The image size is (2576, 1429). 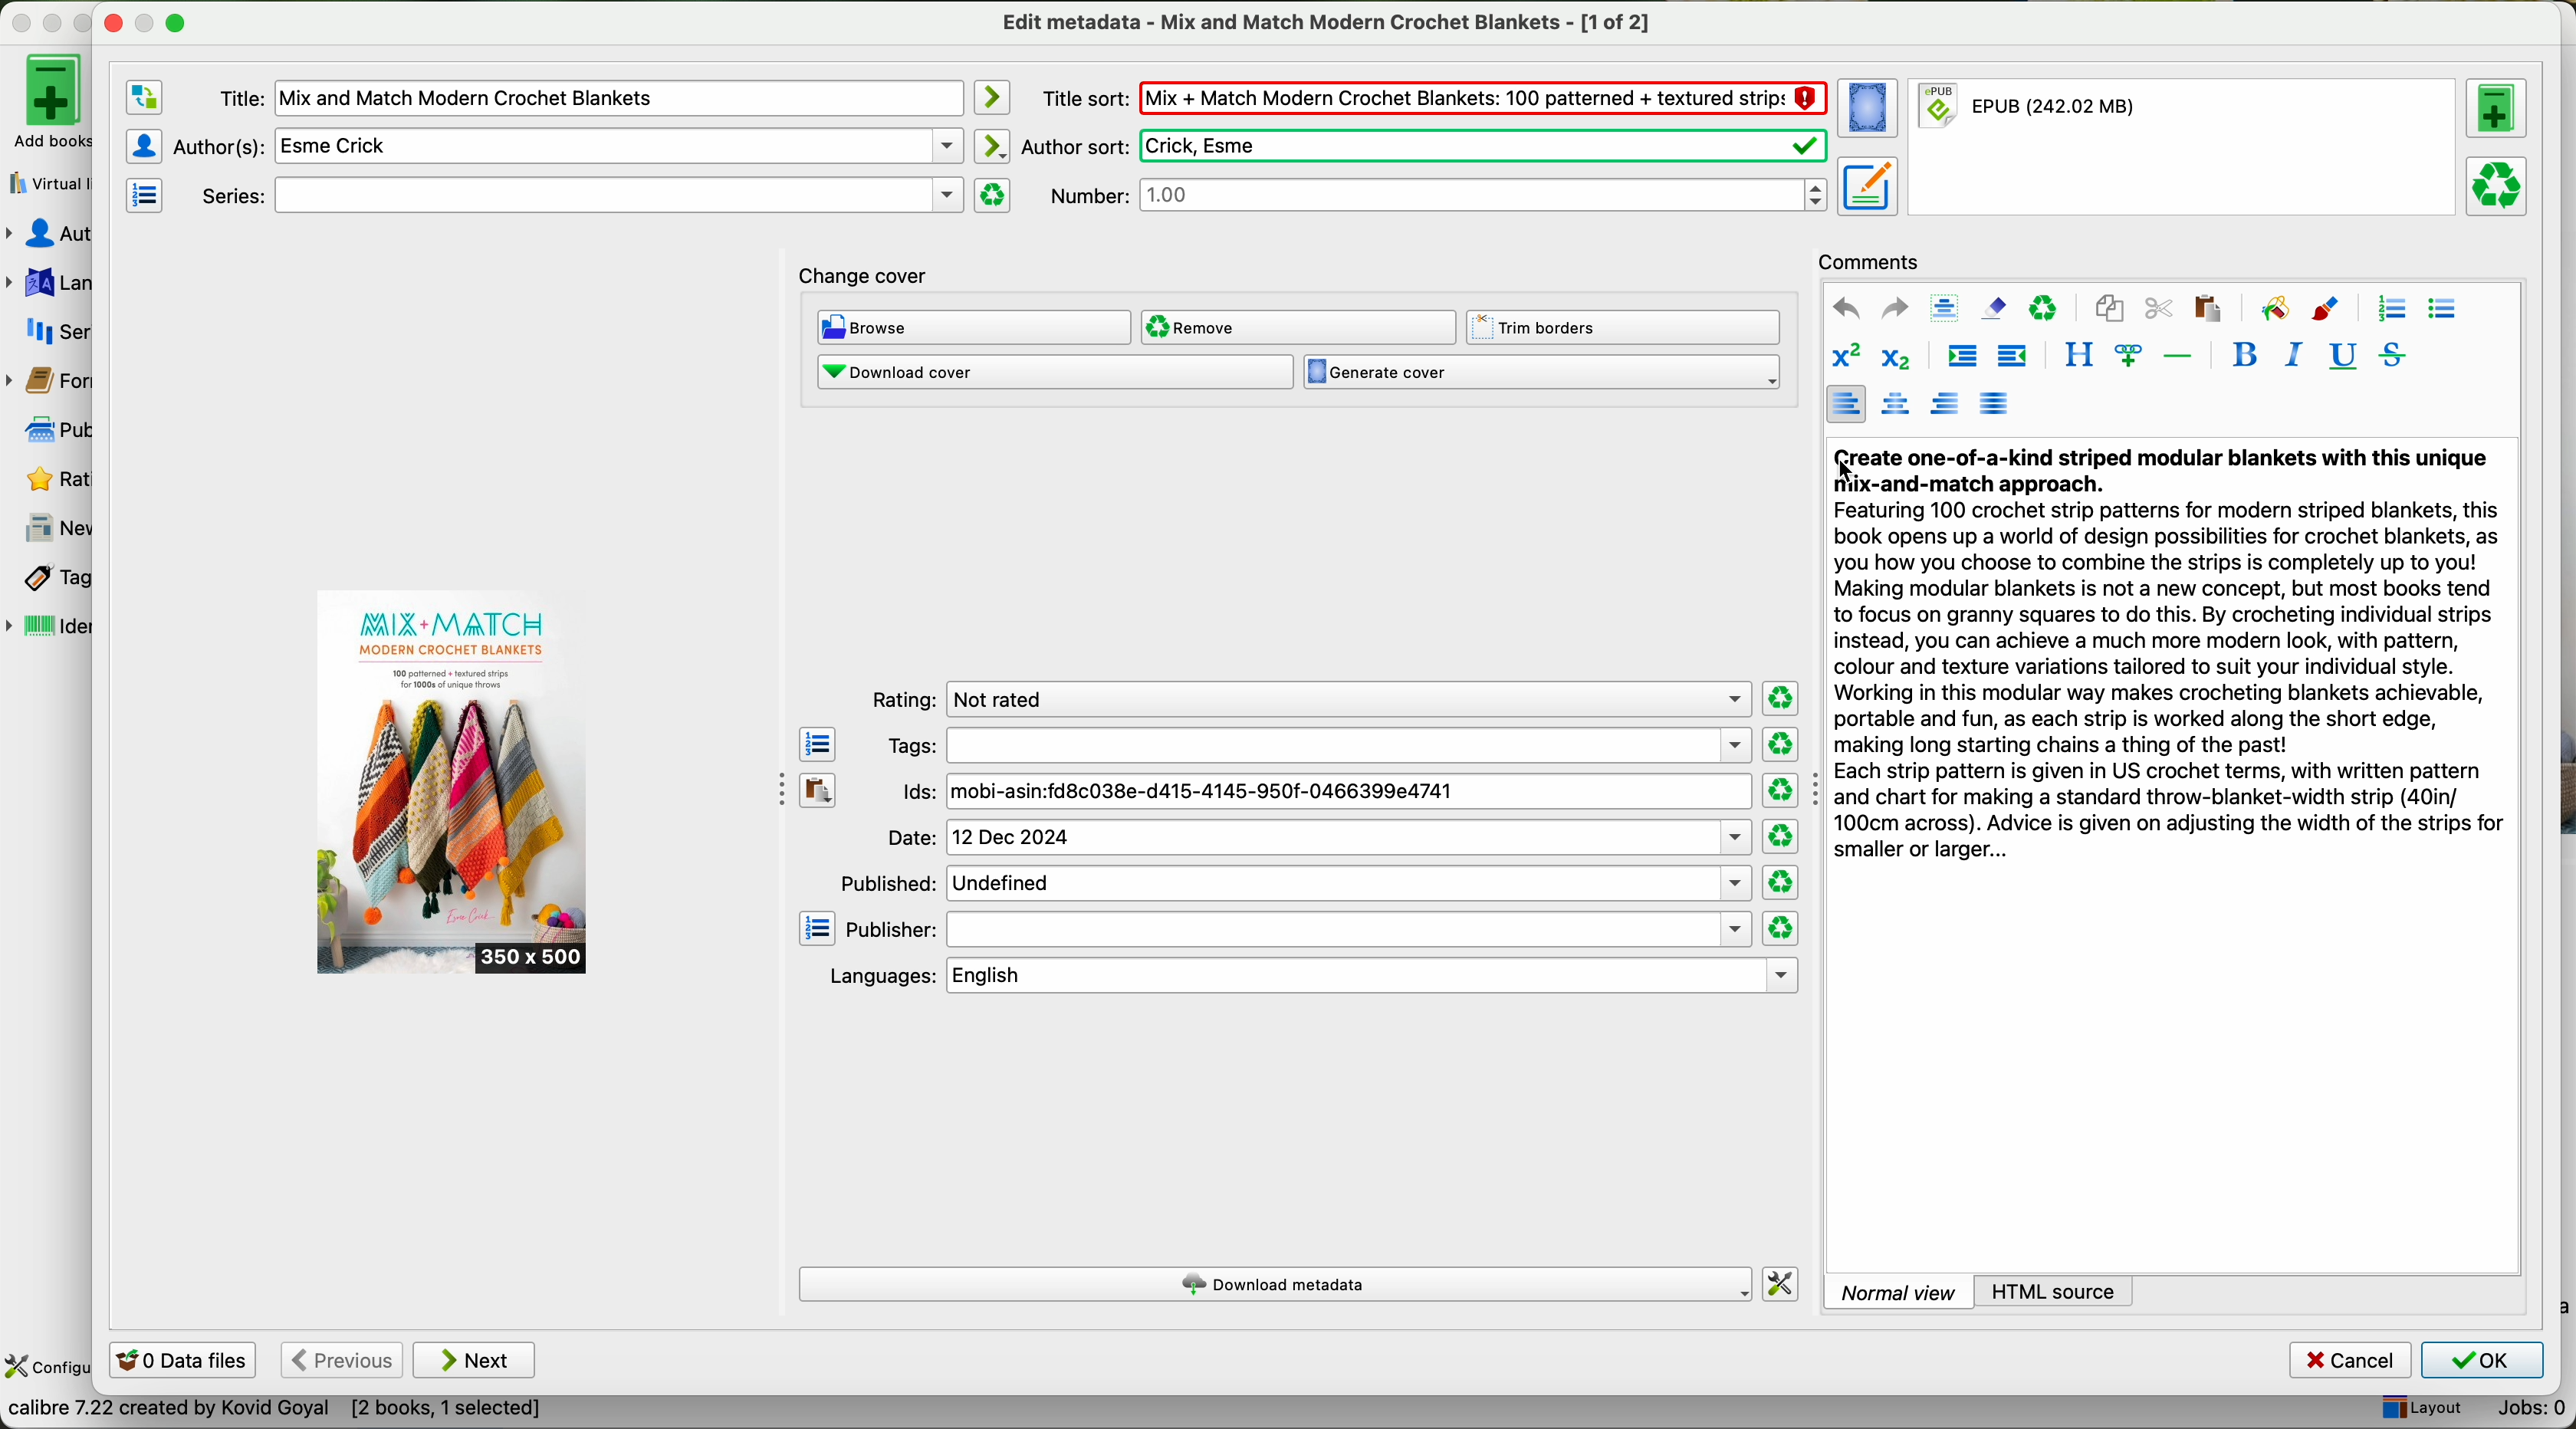 I want to click on select all, so click(x=1944, y=309).